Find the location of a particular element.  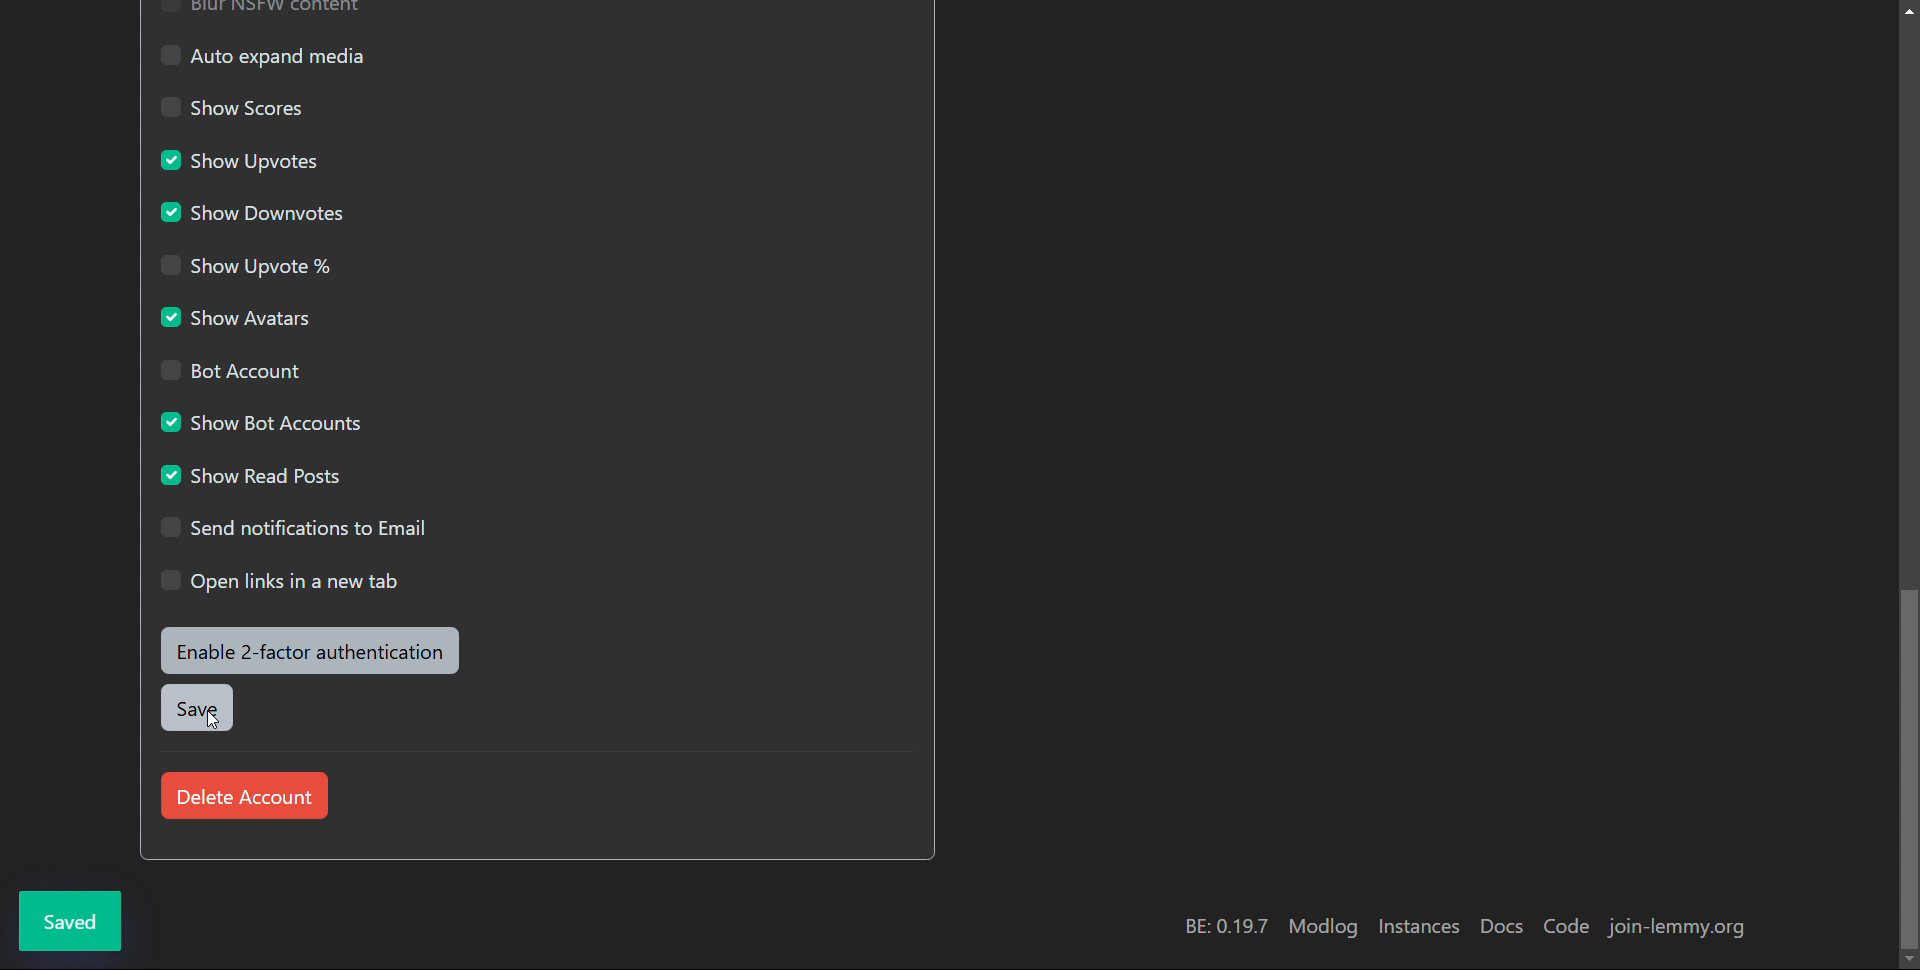

show avatars is located at coordinates (239, 317).